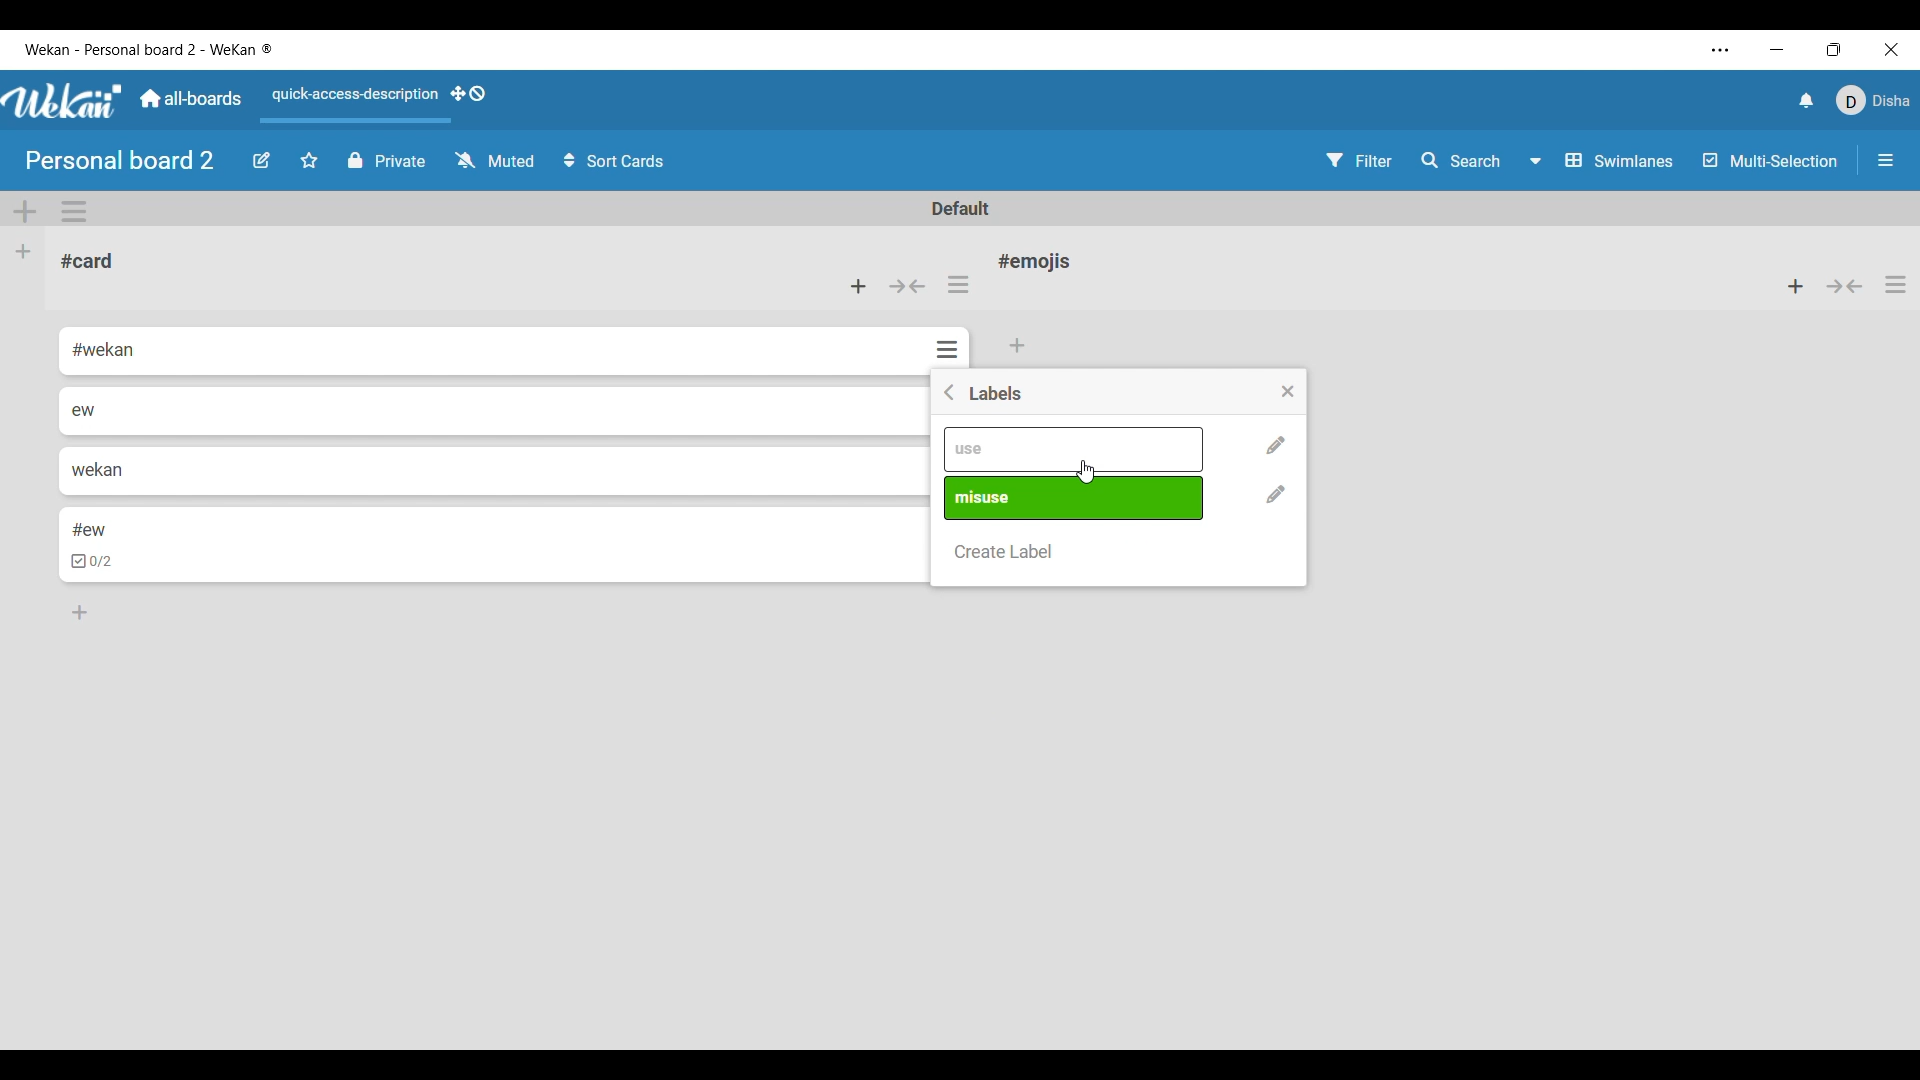 The height and width of the screenshot is (1080, 1920). What do you see at coordinates (387, 160) in the screenshot?
I see `Privacy status of current board` at bounding box center [387, 160].